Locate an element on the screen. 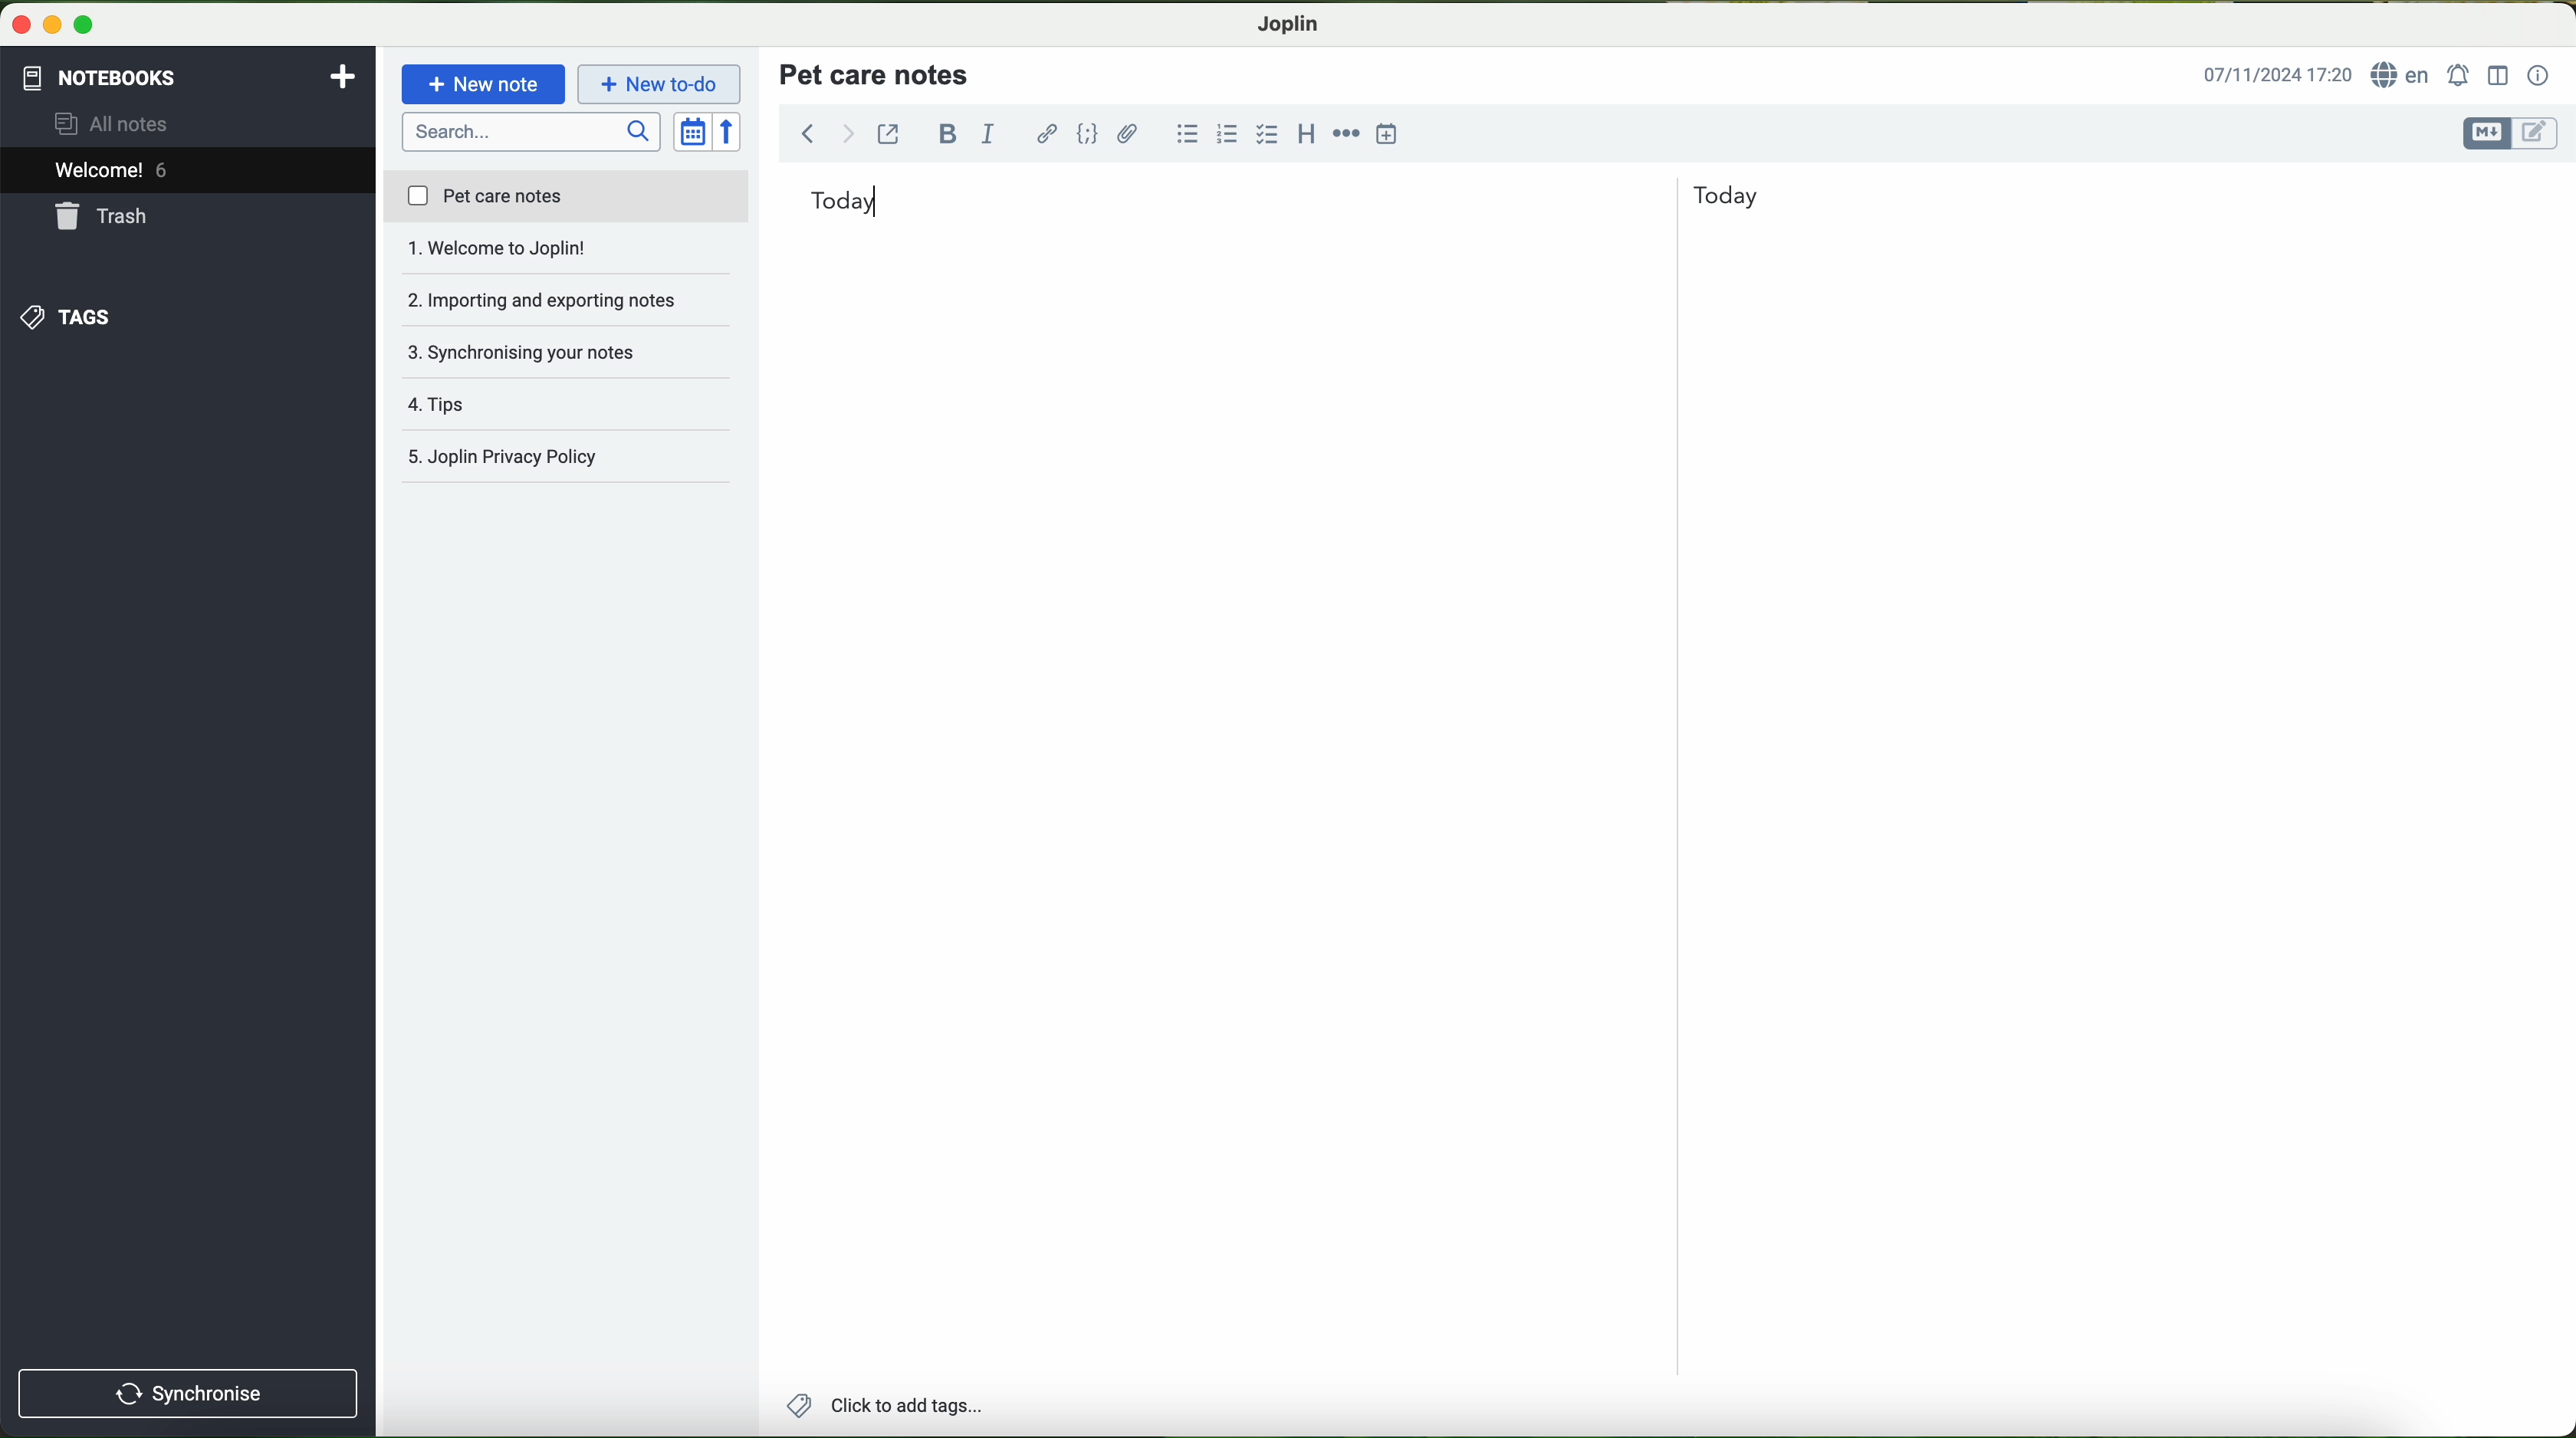  attach file is located at coordinates (1128, 133).